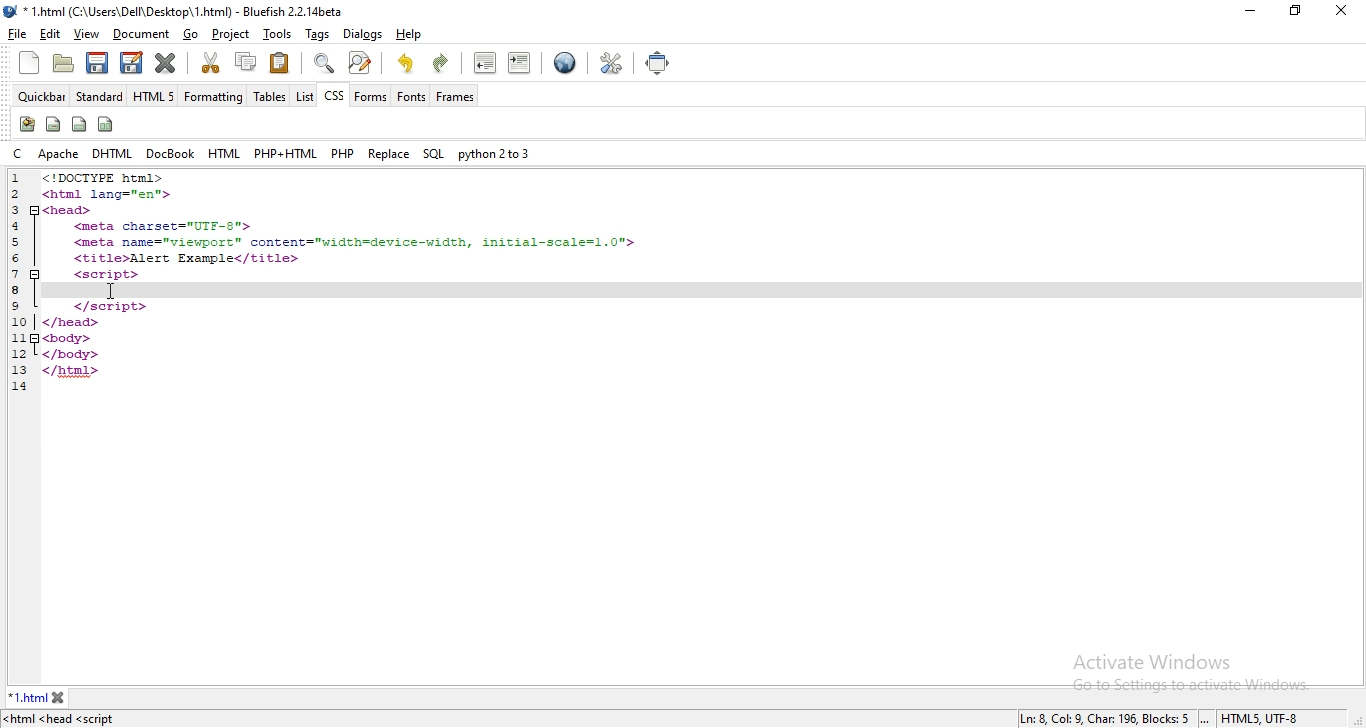 The width and height of the screenshot is (1366, 728). I want to click on undo, so click(407, 62).